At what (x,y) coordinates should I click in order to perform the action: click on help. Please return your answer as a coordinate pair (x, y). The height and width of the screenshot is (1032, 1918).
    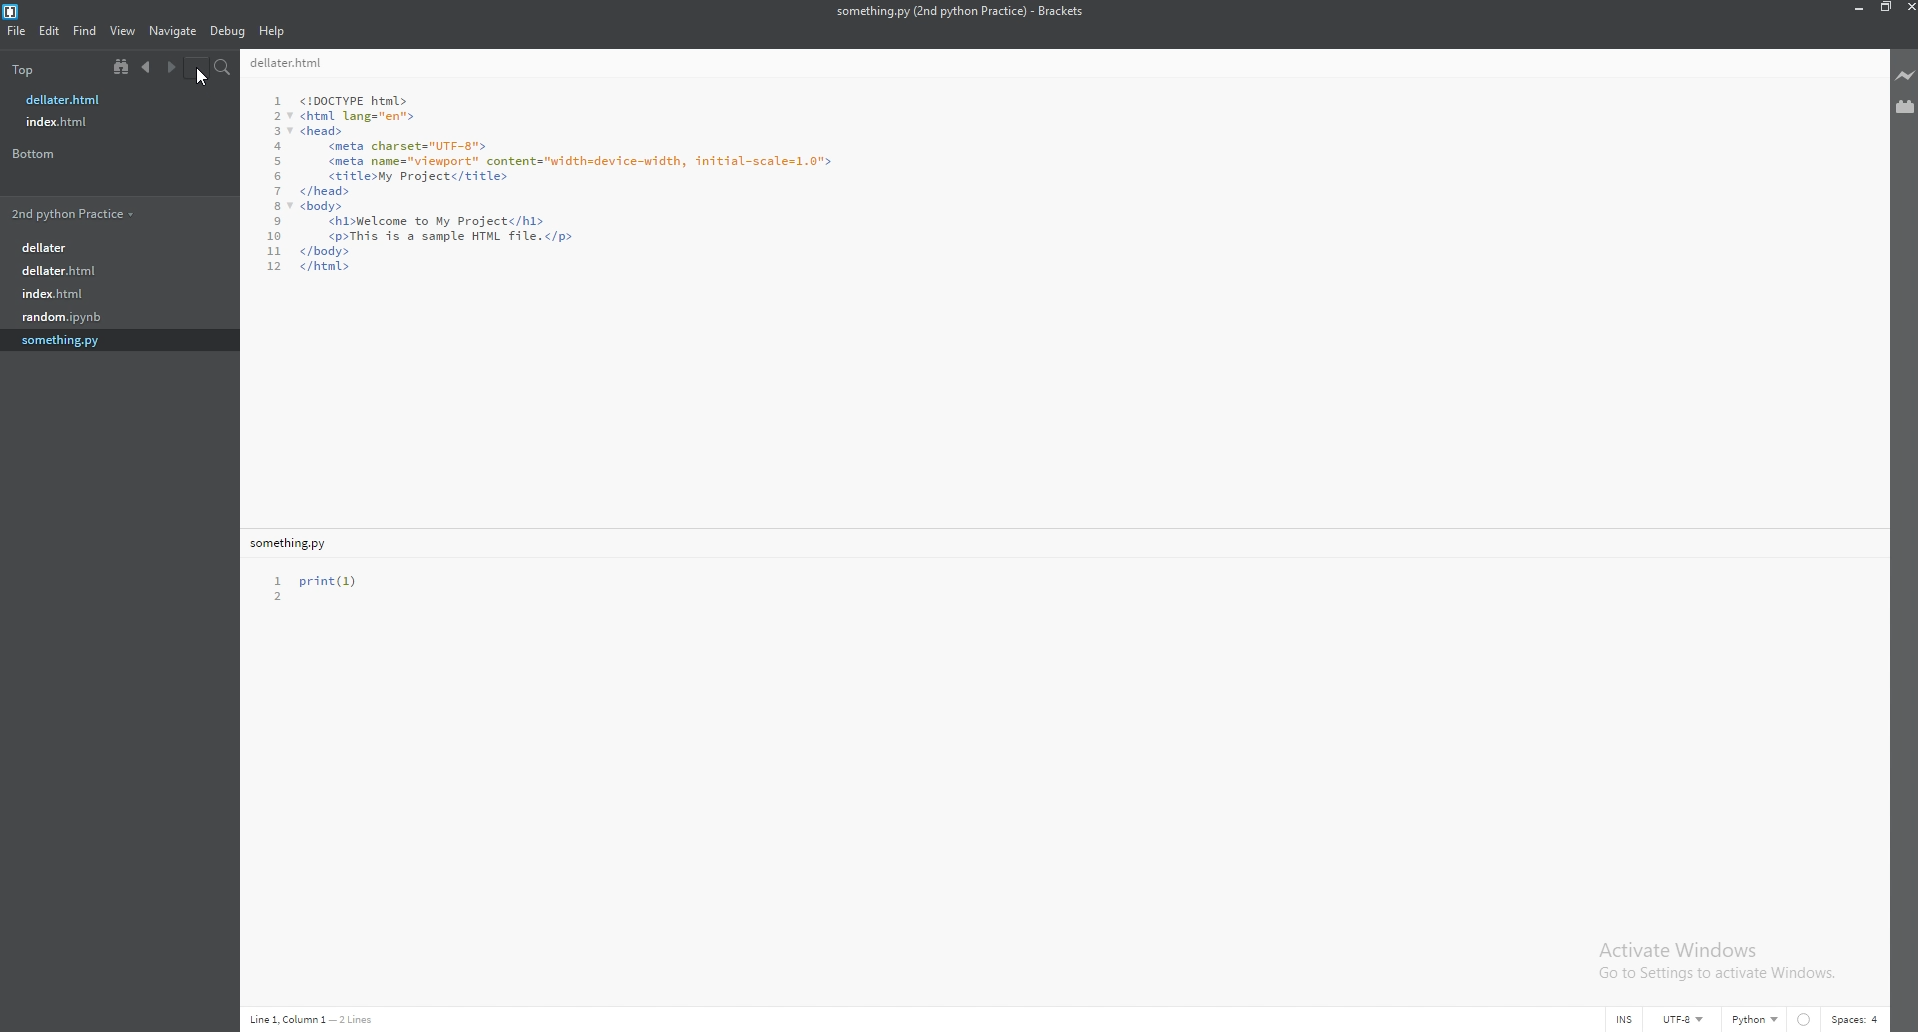
    Looking at the image, I should click on (273, 30).